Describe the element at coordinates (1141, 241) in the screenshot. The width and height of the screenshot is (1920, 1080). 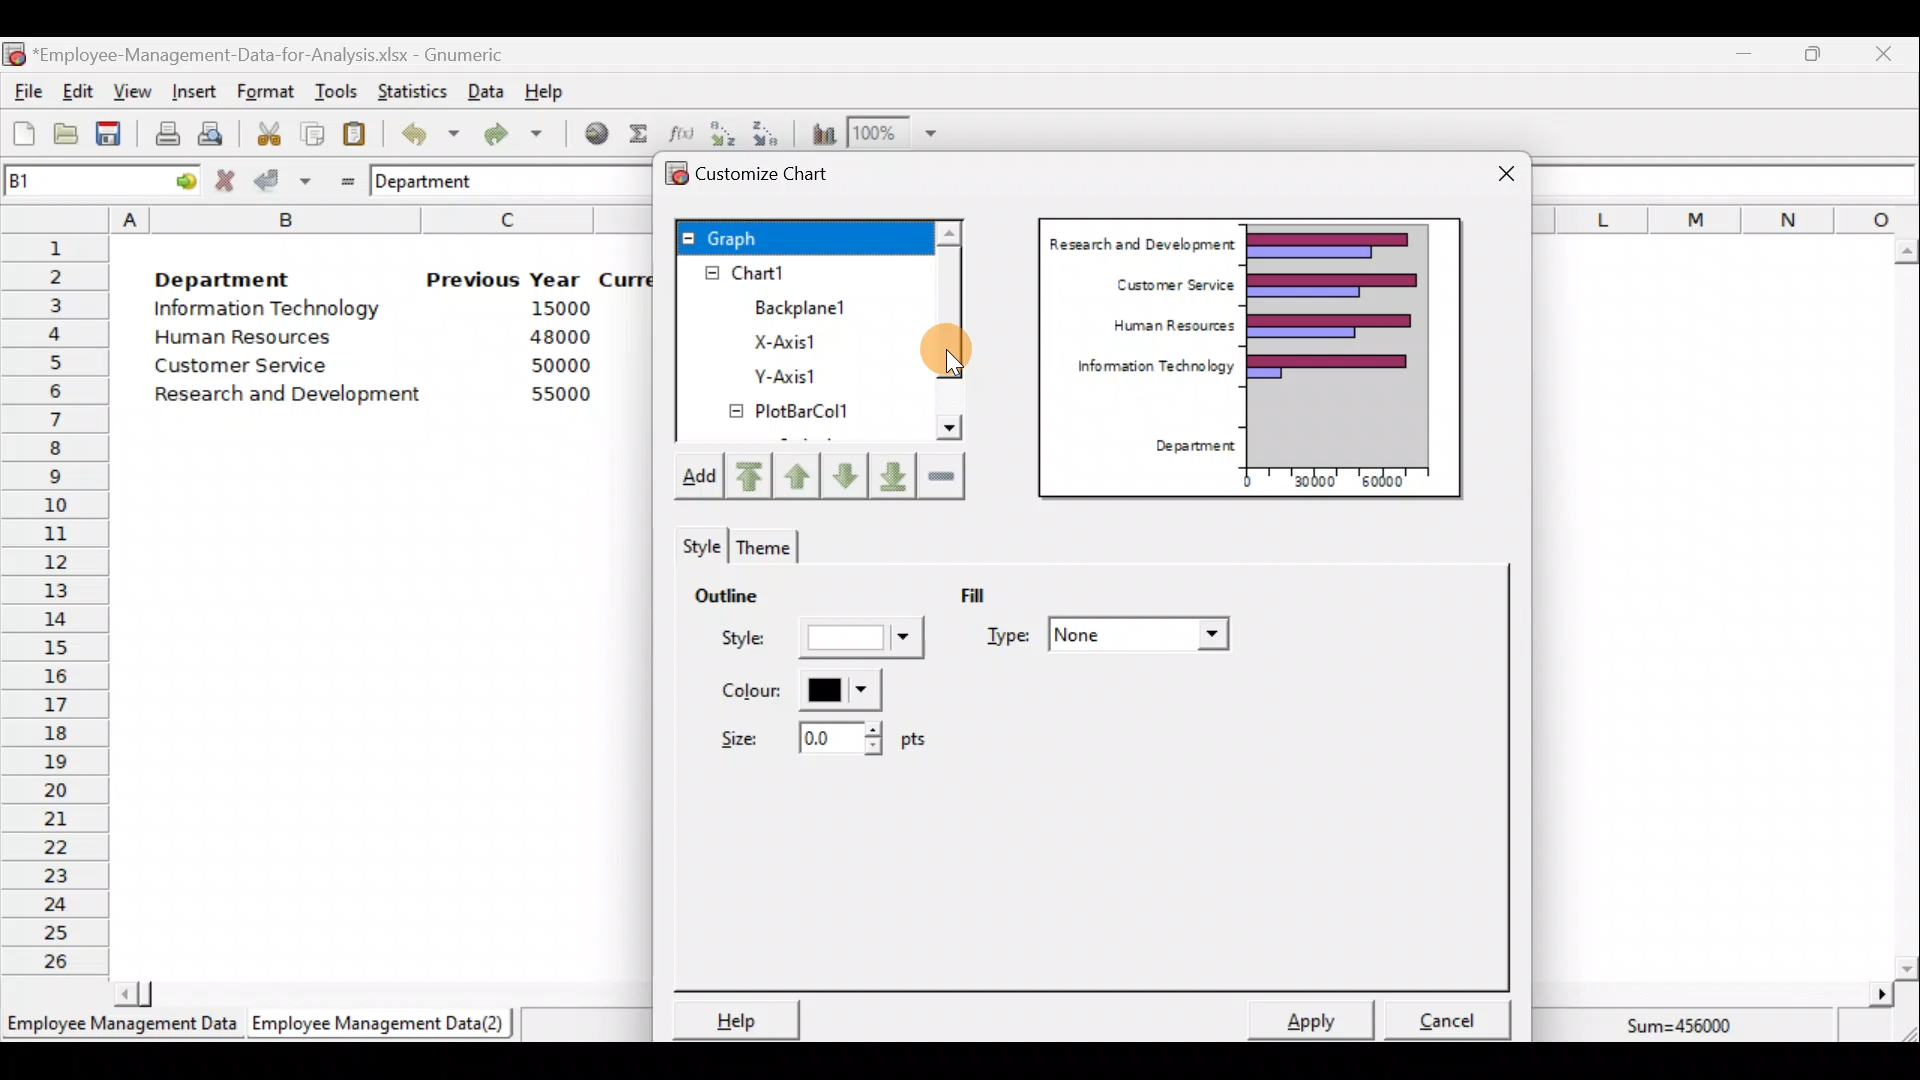
I see `Research and Development` at that location.